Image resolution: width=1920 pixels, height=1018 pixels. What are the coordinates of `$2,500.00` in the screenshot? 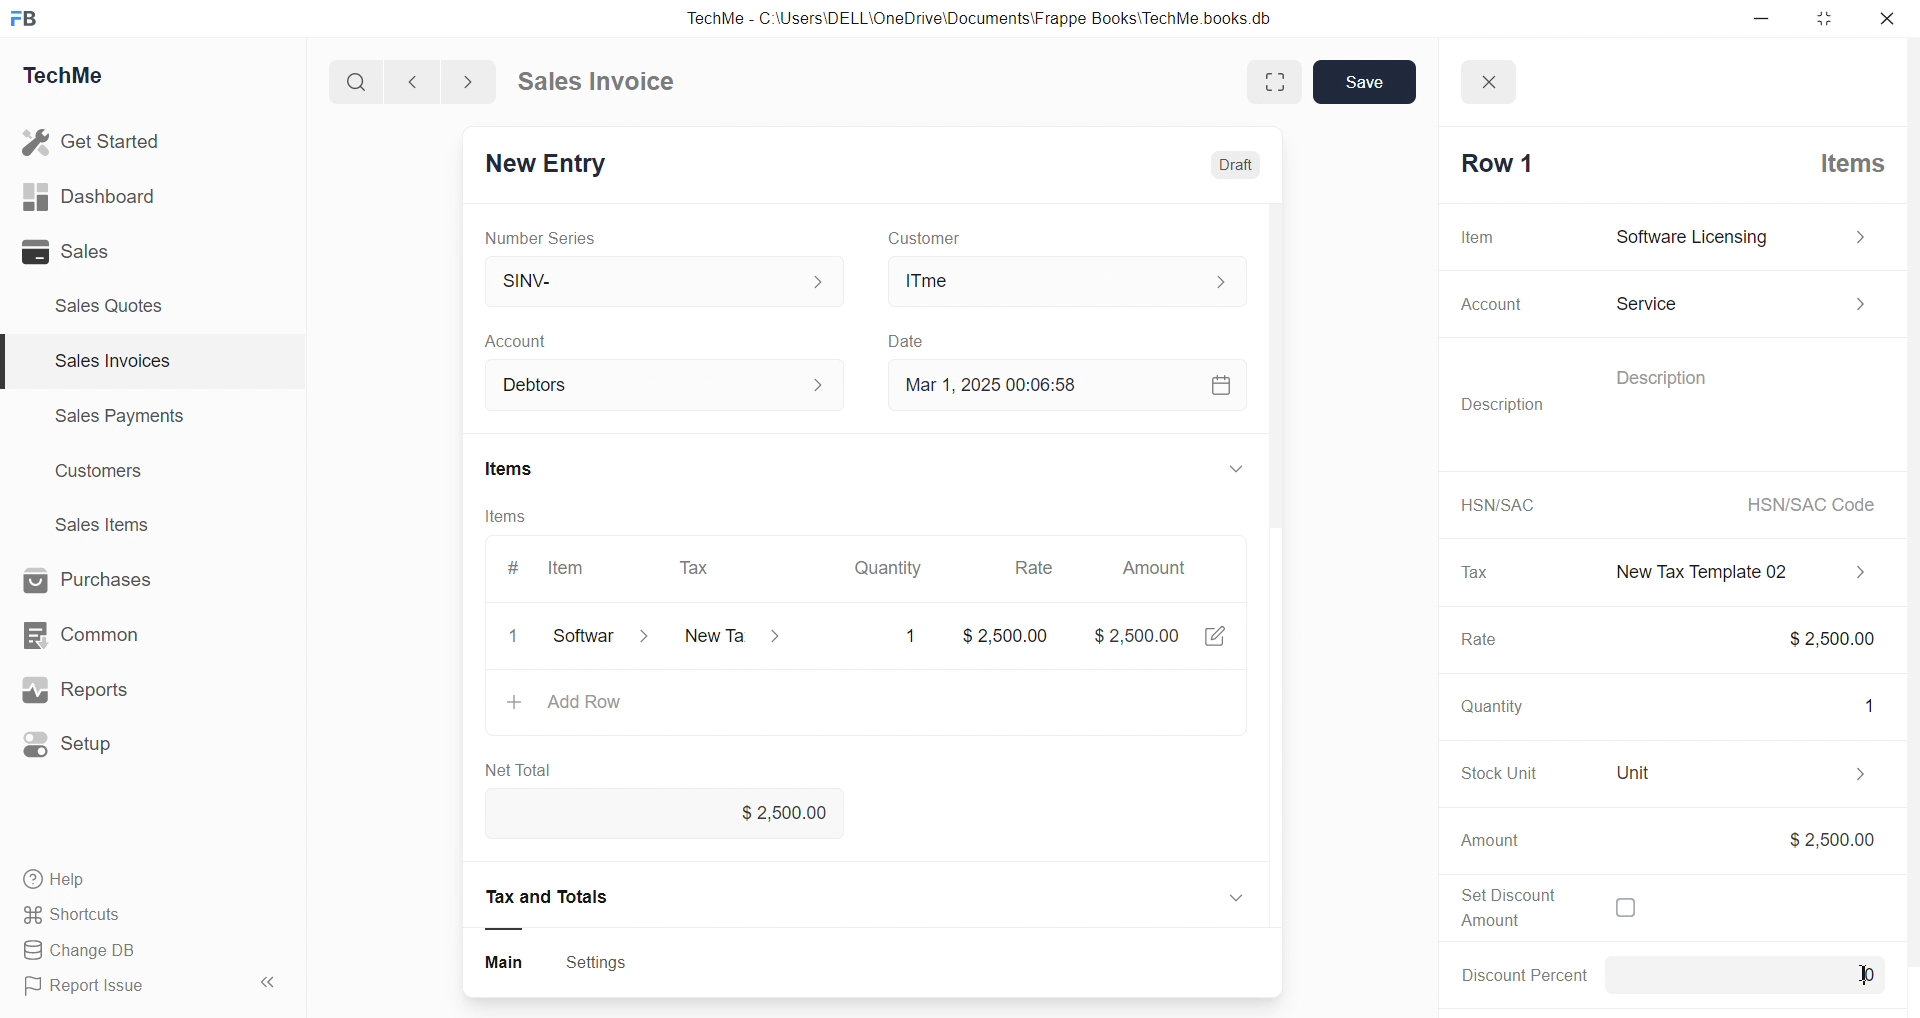 It's located at (1829, 839).